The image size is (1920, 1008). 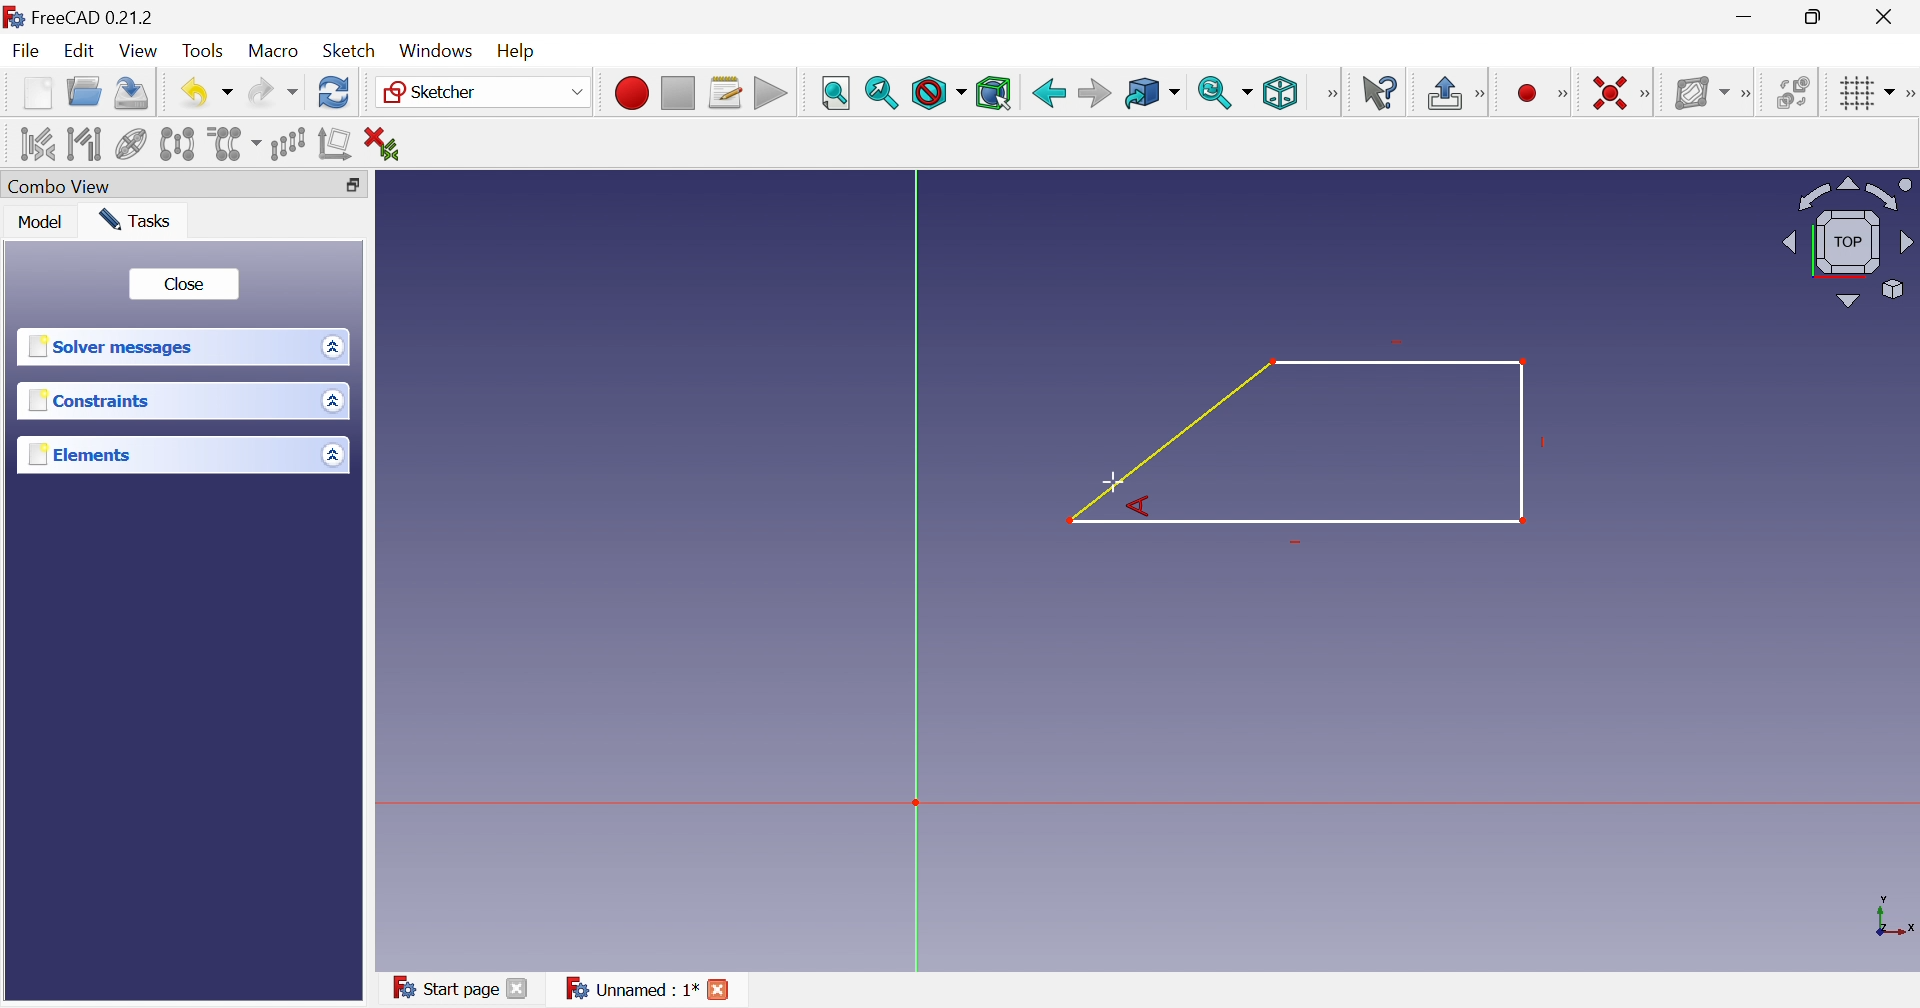 What do you see at coordinates (334, 402) in the screenshot?
I see `Drop Down` at bounding box center [334, 402].